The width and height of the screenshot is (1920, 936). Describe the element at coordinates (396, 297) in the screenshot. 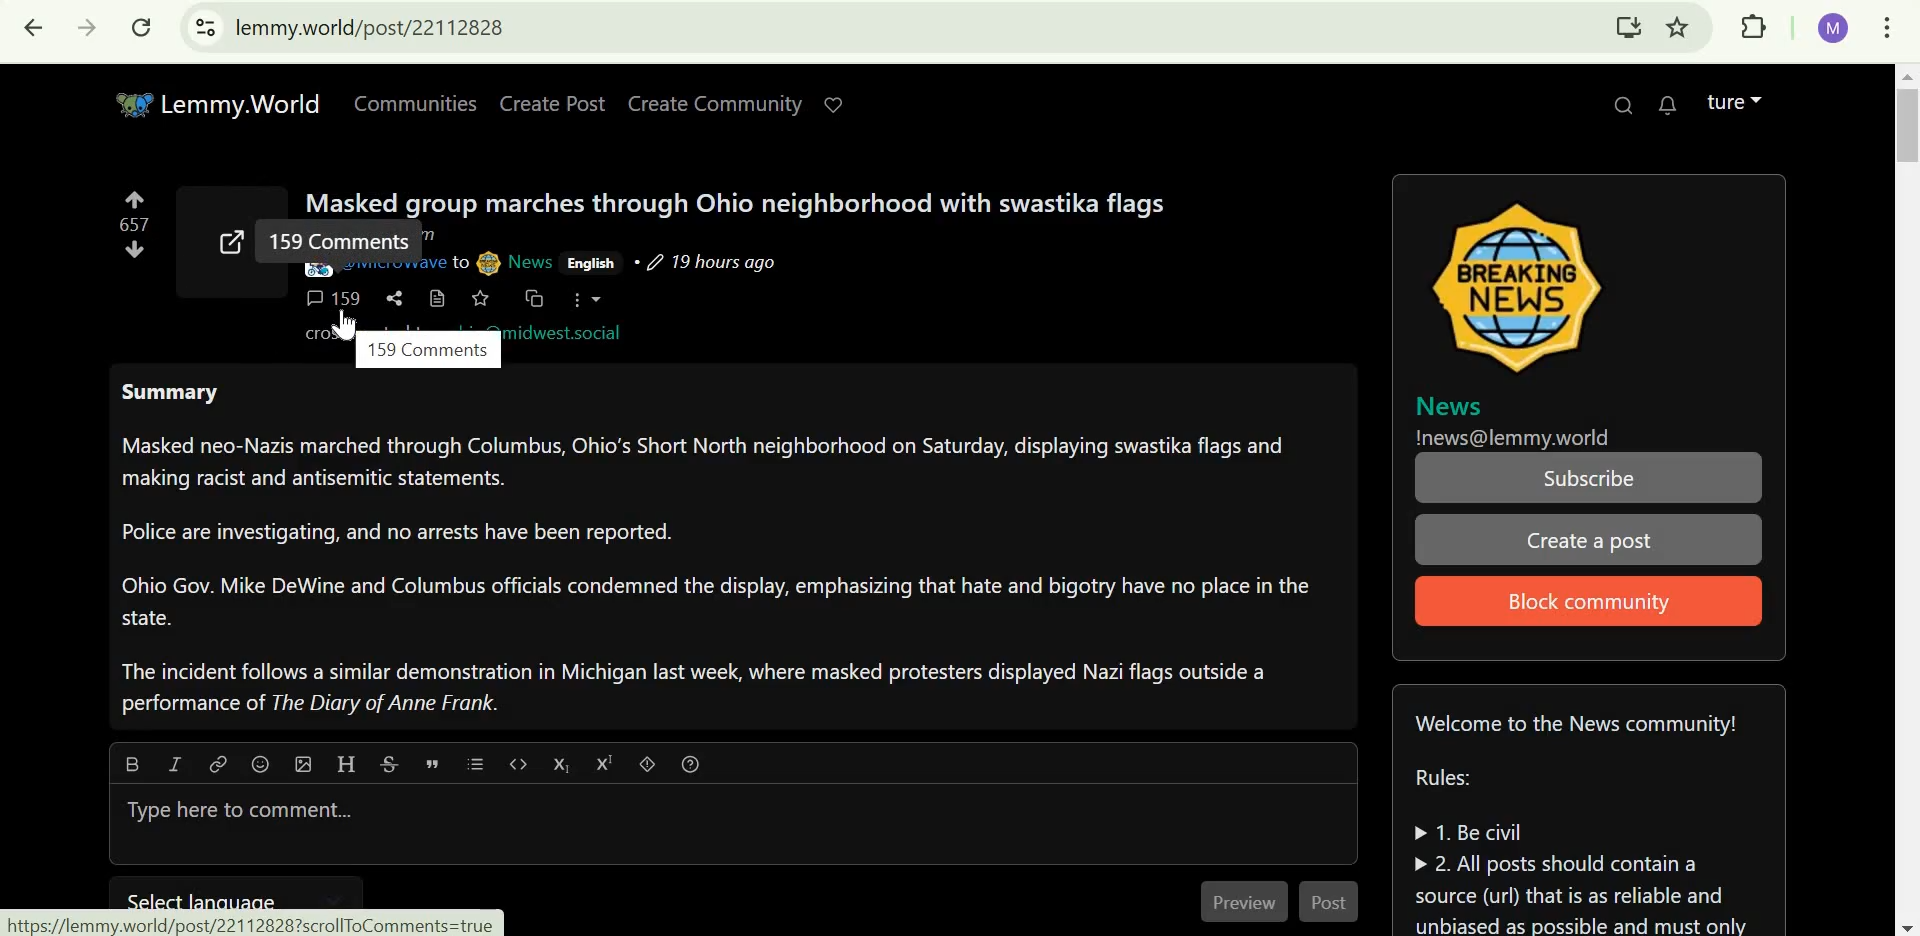

I see `share` at that location.